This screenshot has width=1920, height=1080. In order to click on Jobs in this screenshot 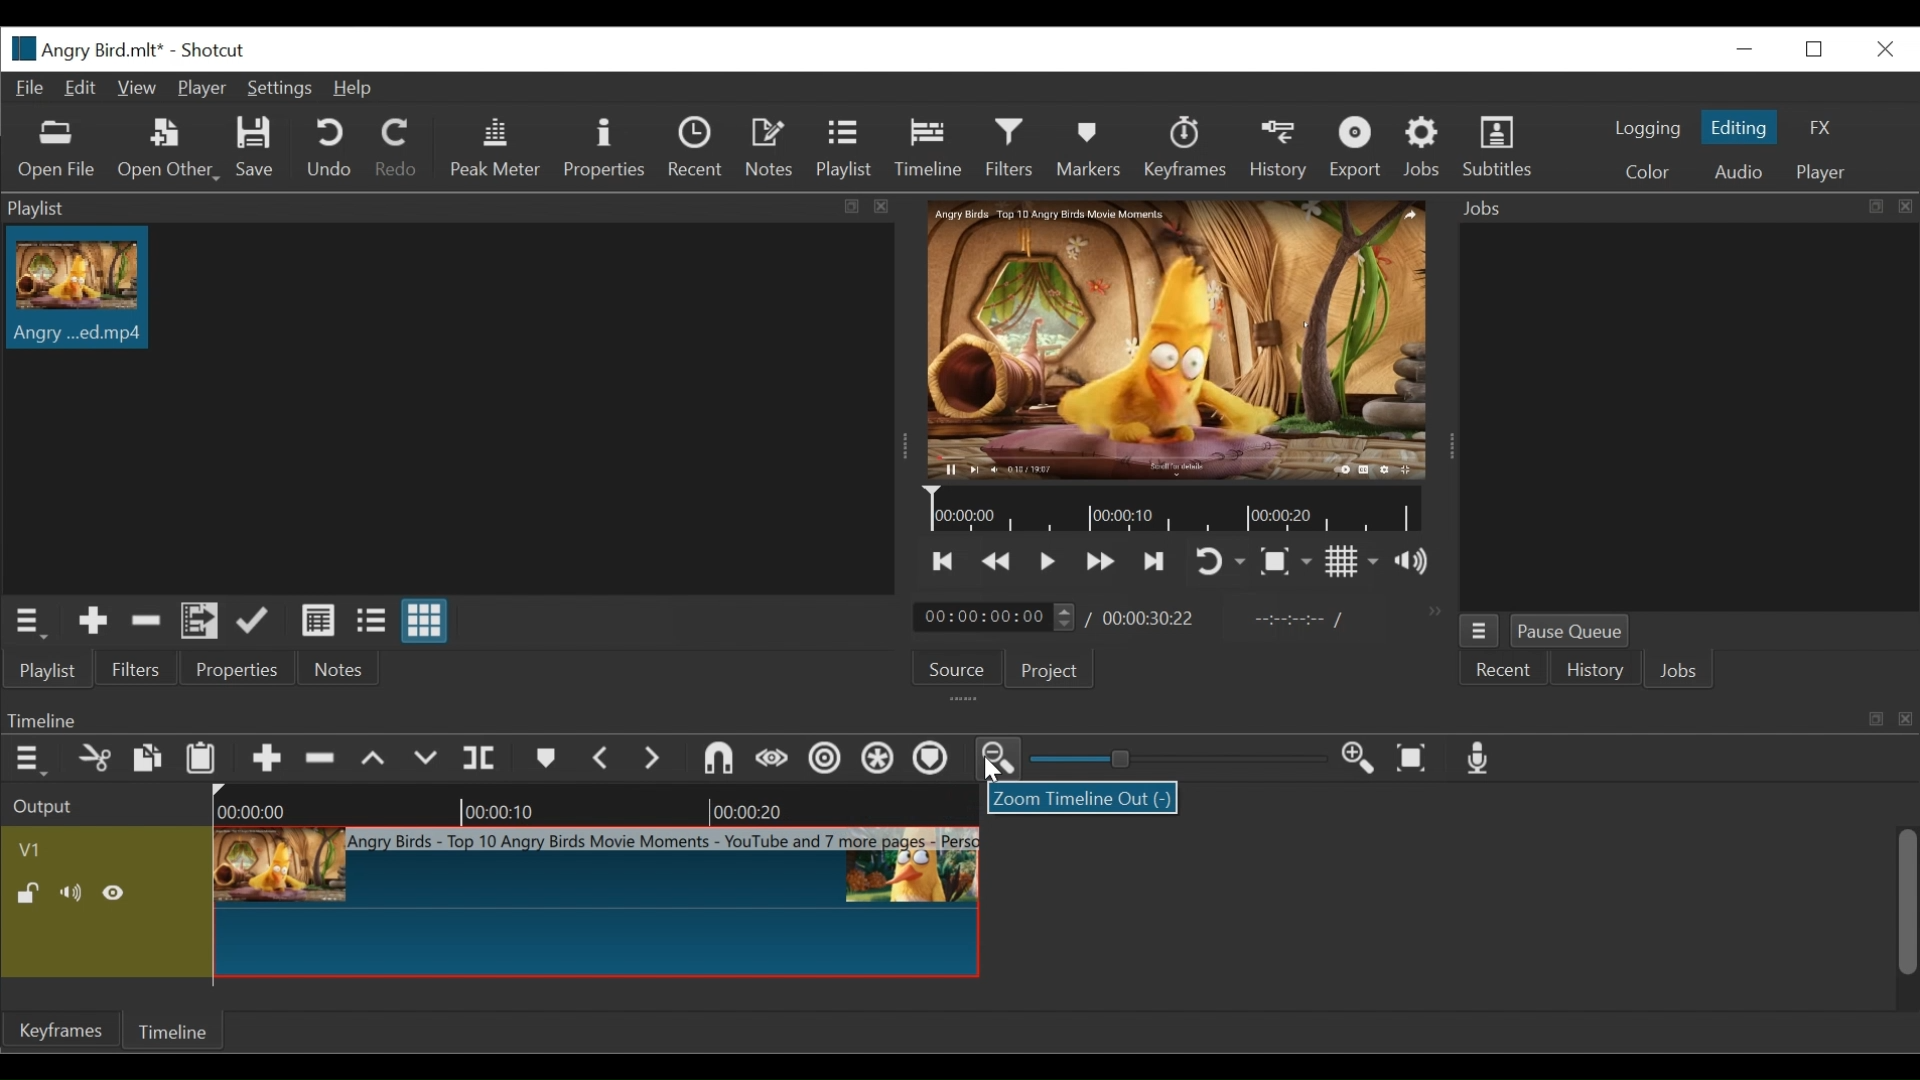, I will do `click(1679, 673)`.